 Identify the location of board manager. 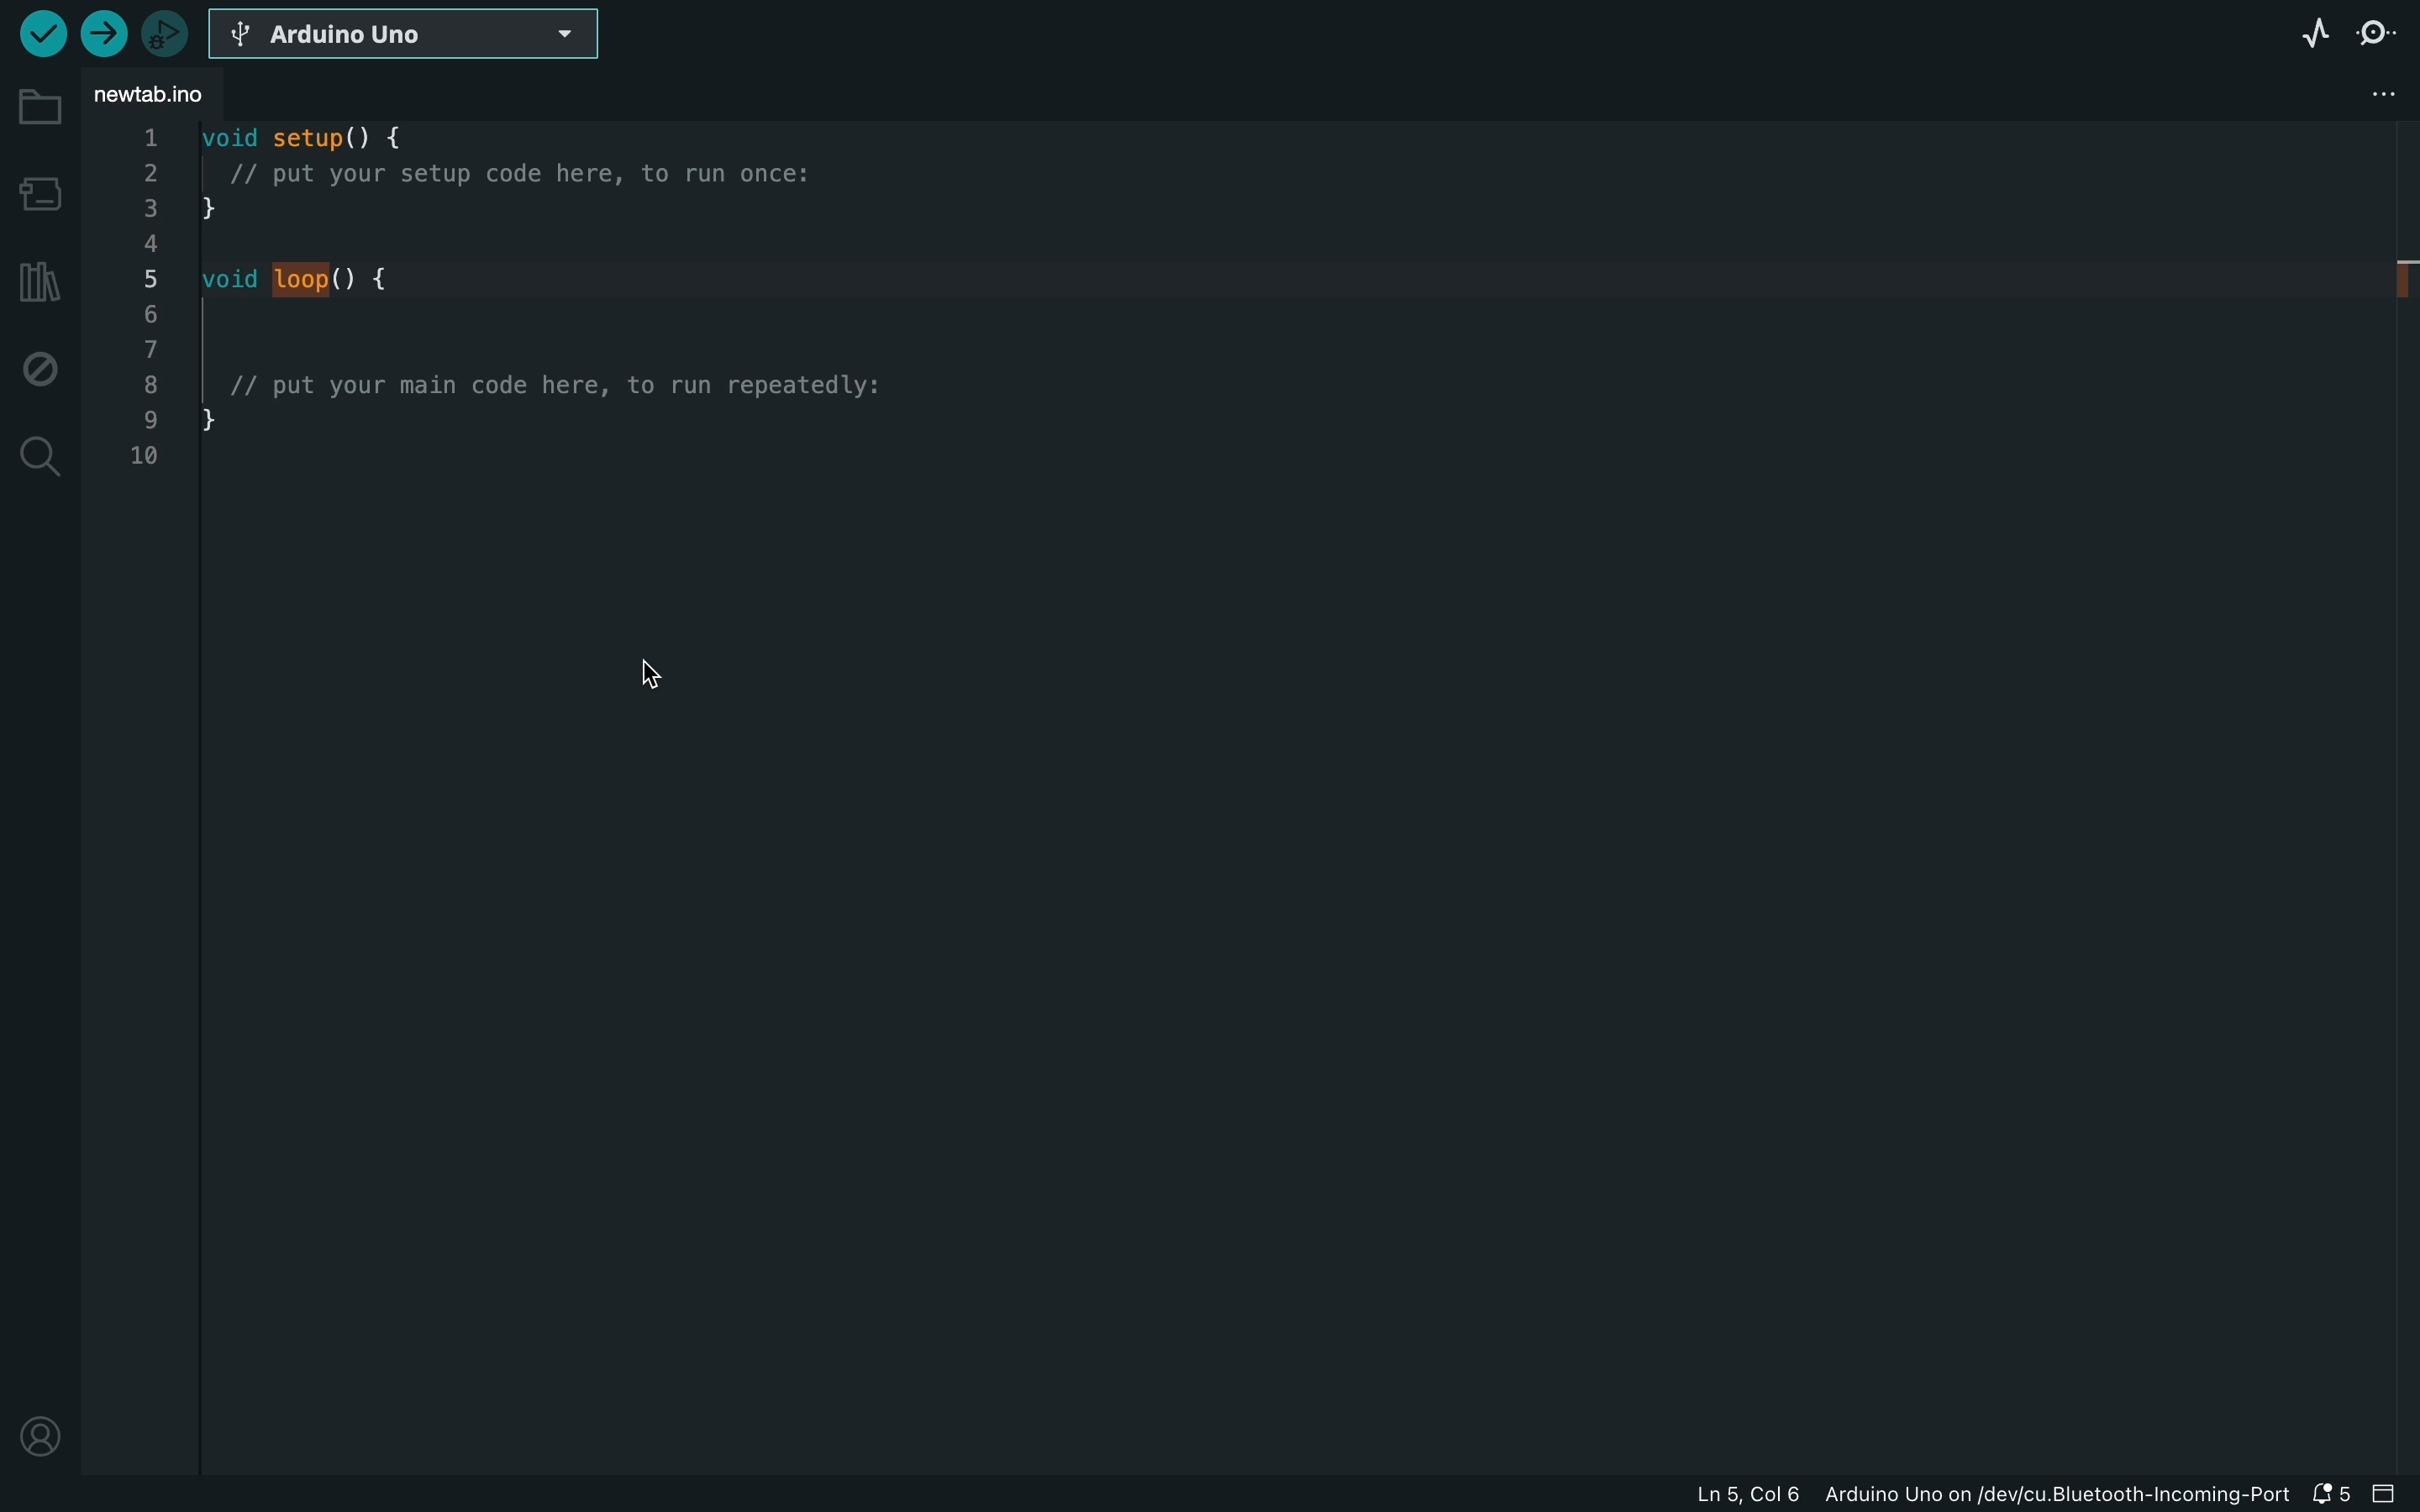
(40, 190).